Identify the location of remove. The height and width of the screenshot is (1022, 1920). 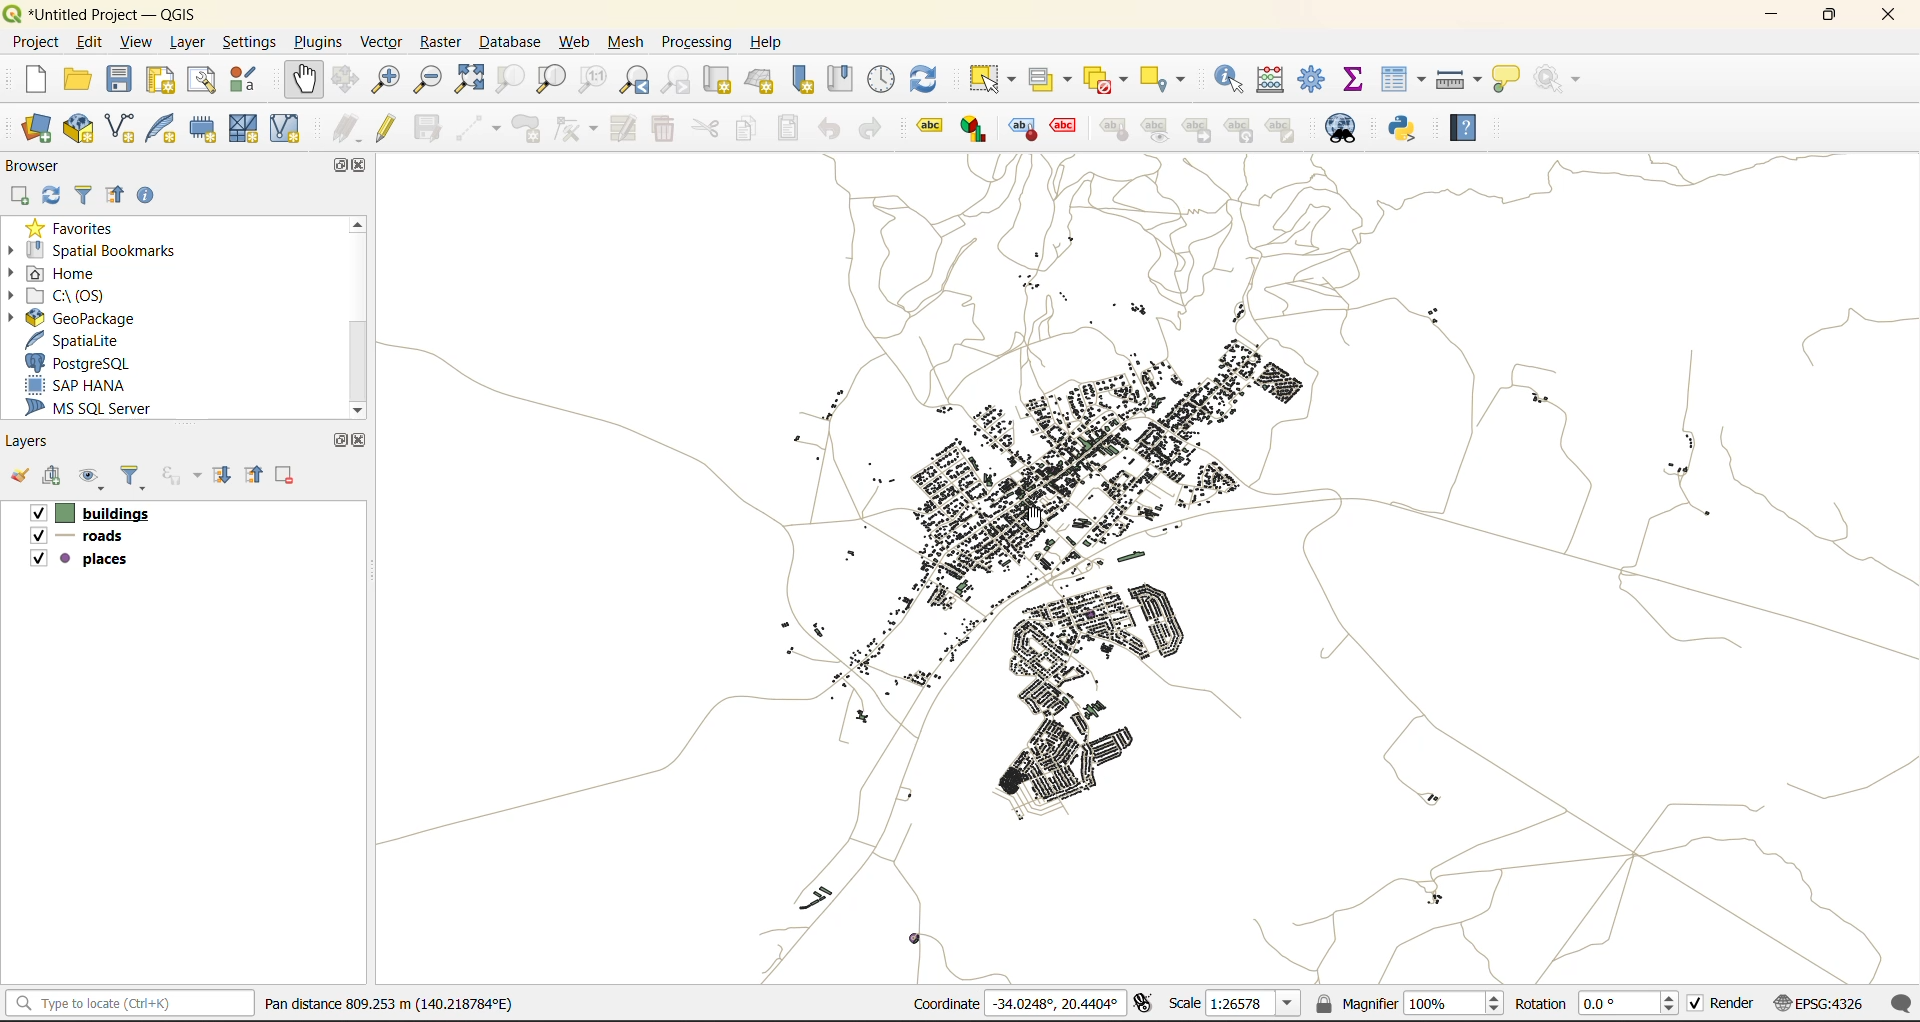
(288, 475).